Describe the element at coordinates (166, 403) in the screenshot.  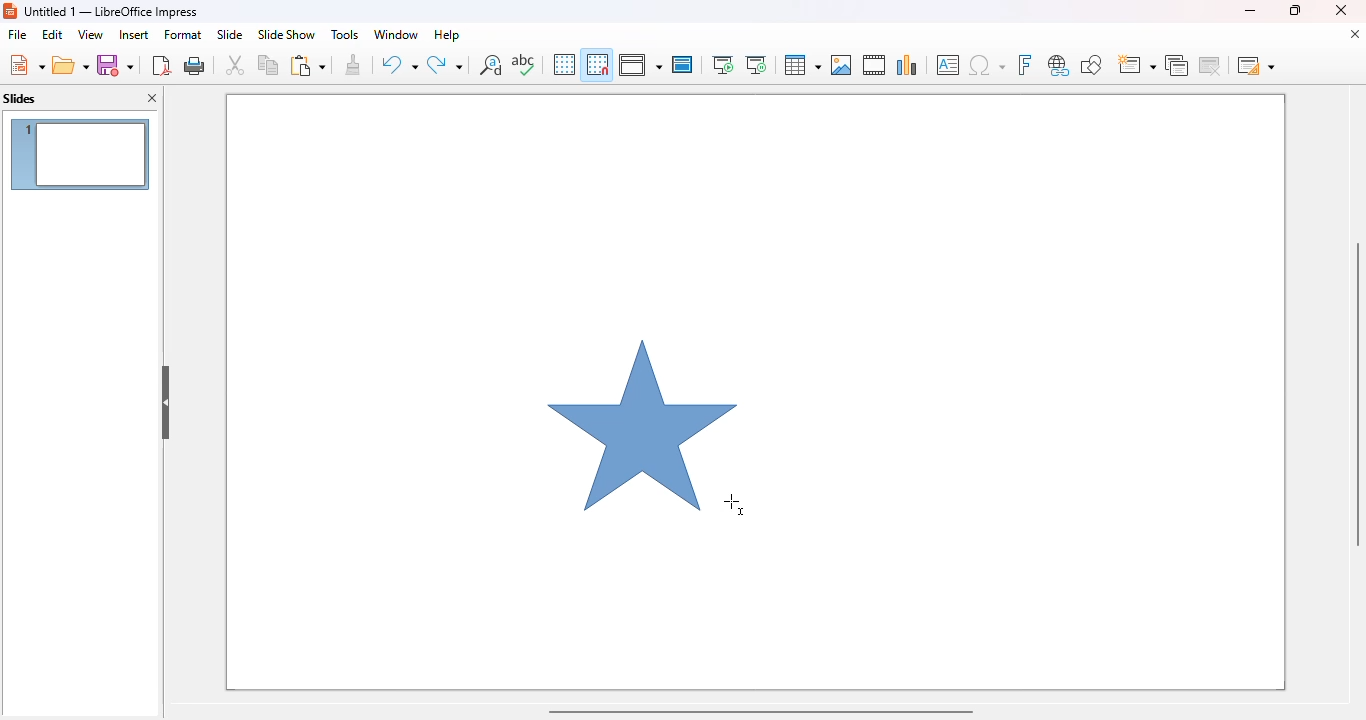
I see `hide` at that location.